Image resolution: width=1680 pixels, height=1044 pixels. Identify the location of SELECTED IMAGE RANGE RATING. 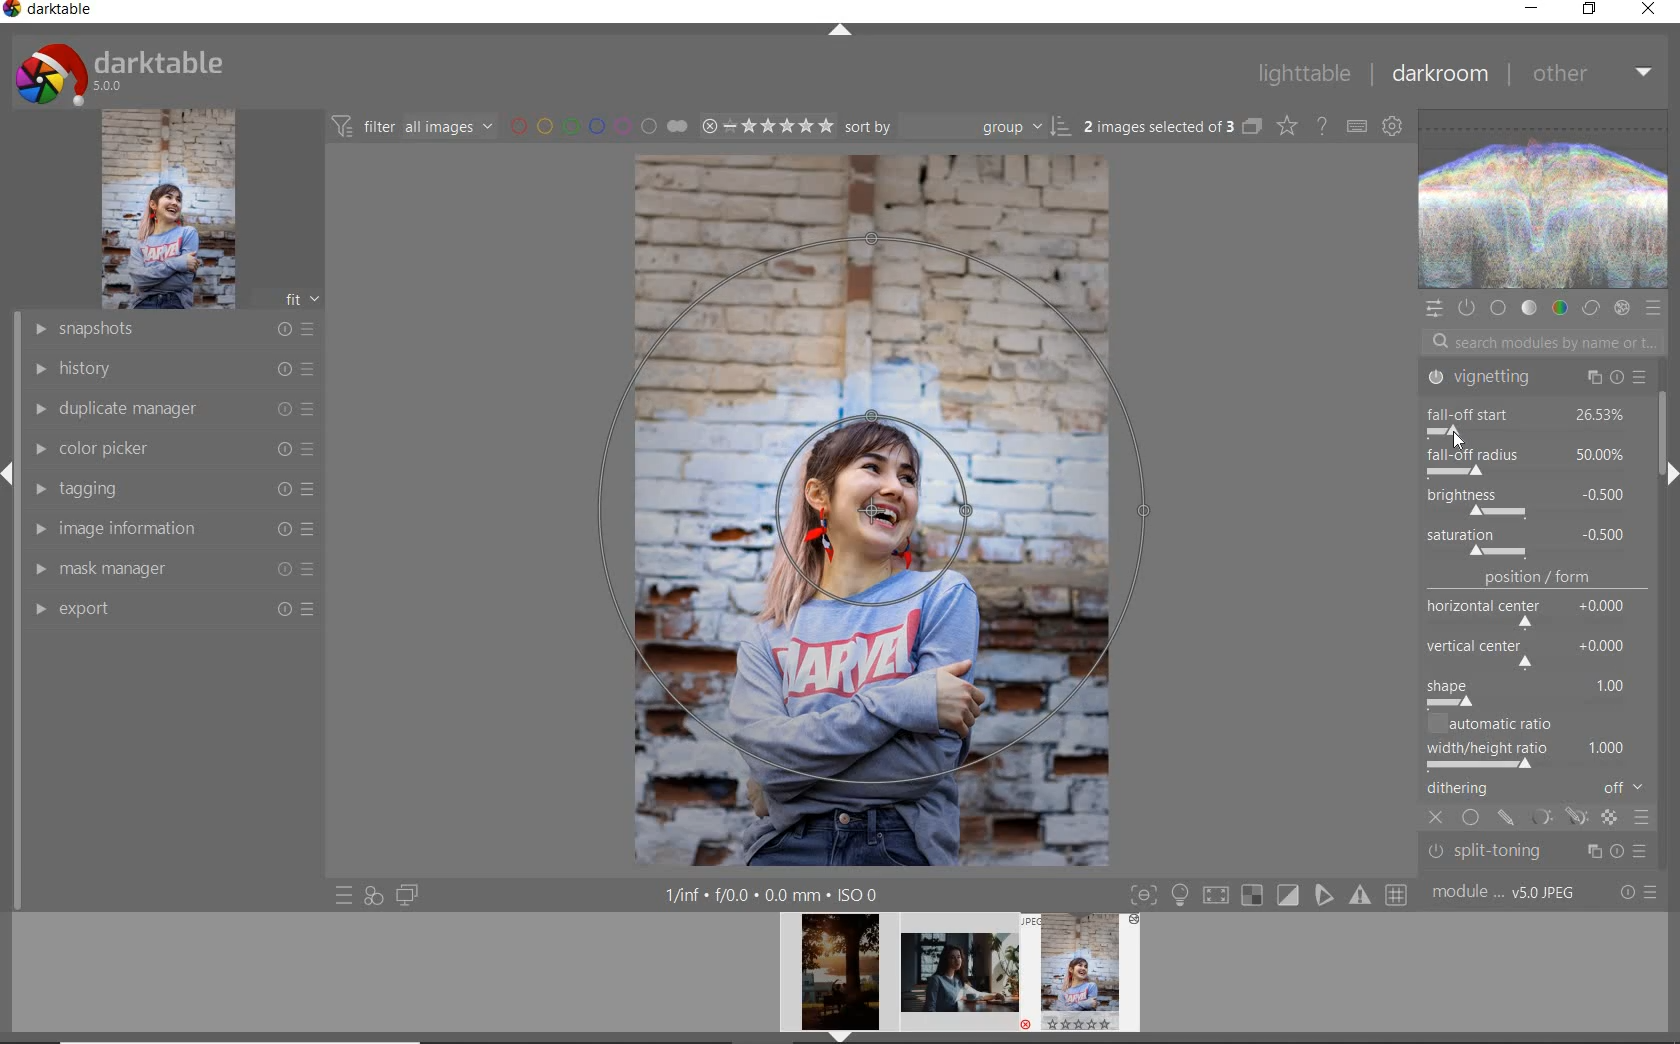
(767, 124).